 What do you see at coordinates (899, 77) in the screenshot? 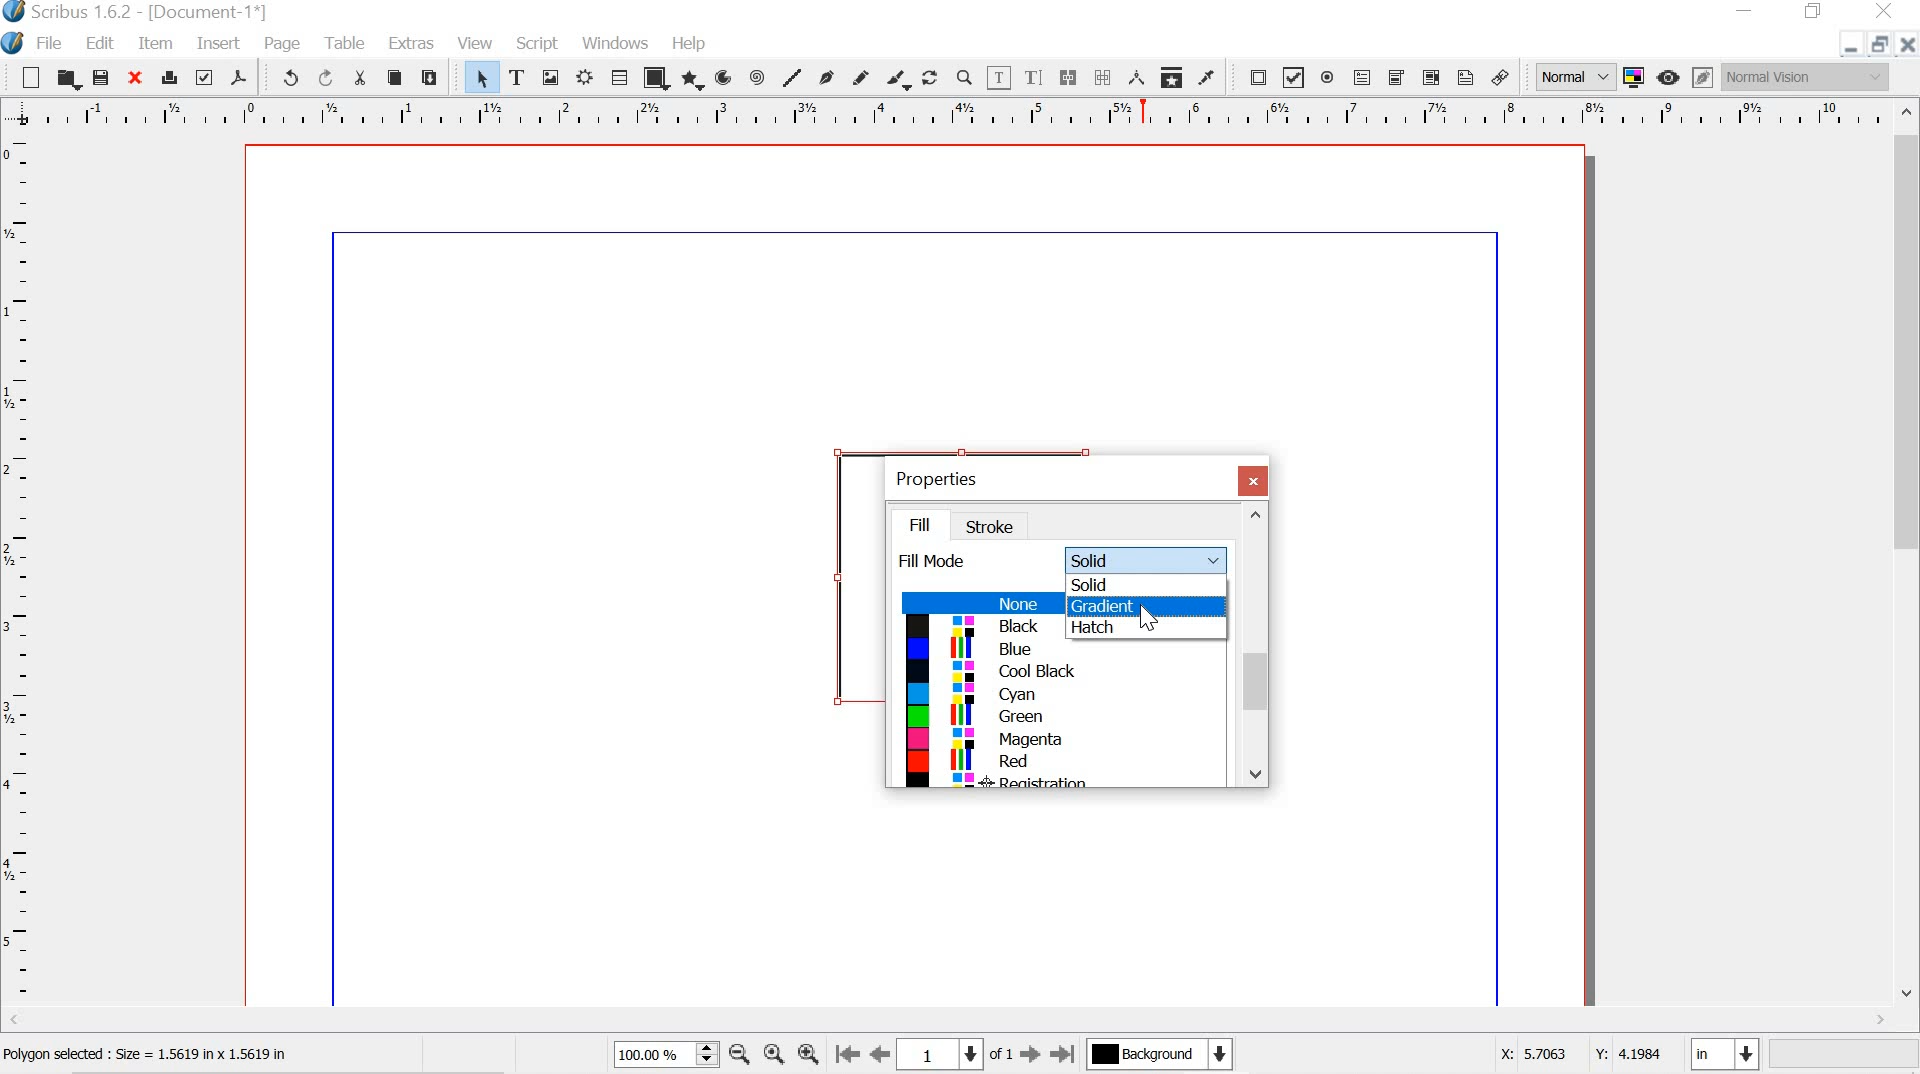
I see `calligraphic line` at bounding box center [899, 77].